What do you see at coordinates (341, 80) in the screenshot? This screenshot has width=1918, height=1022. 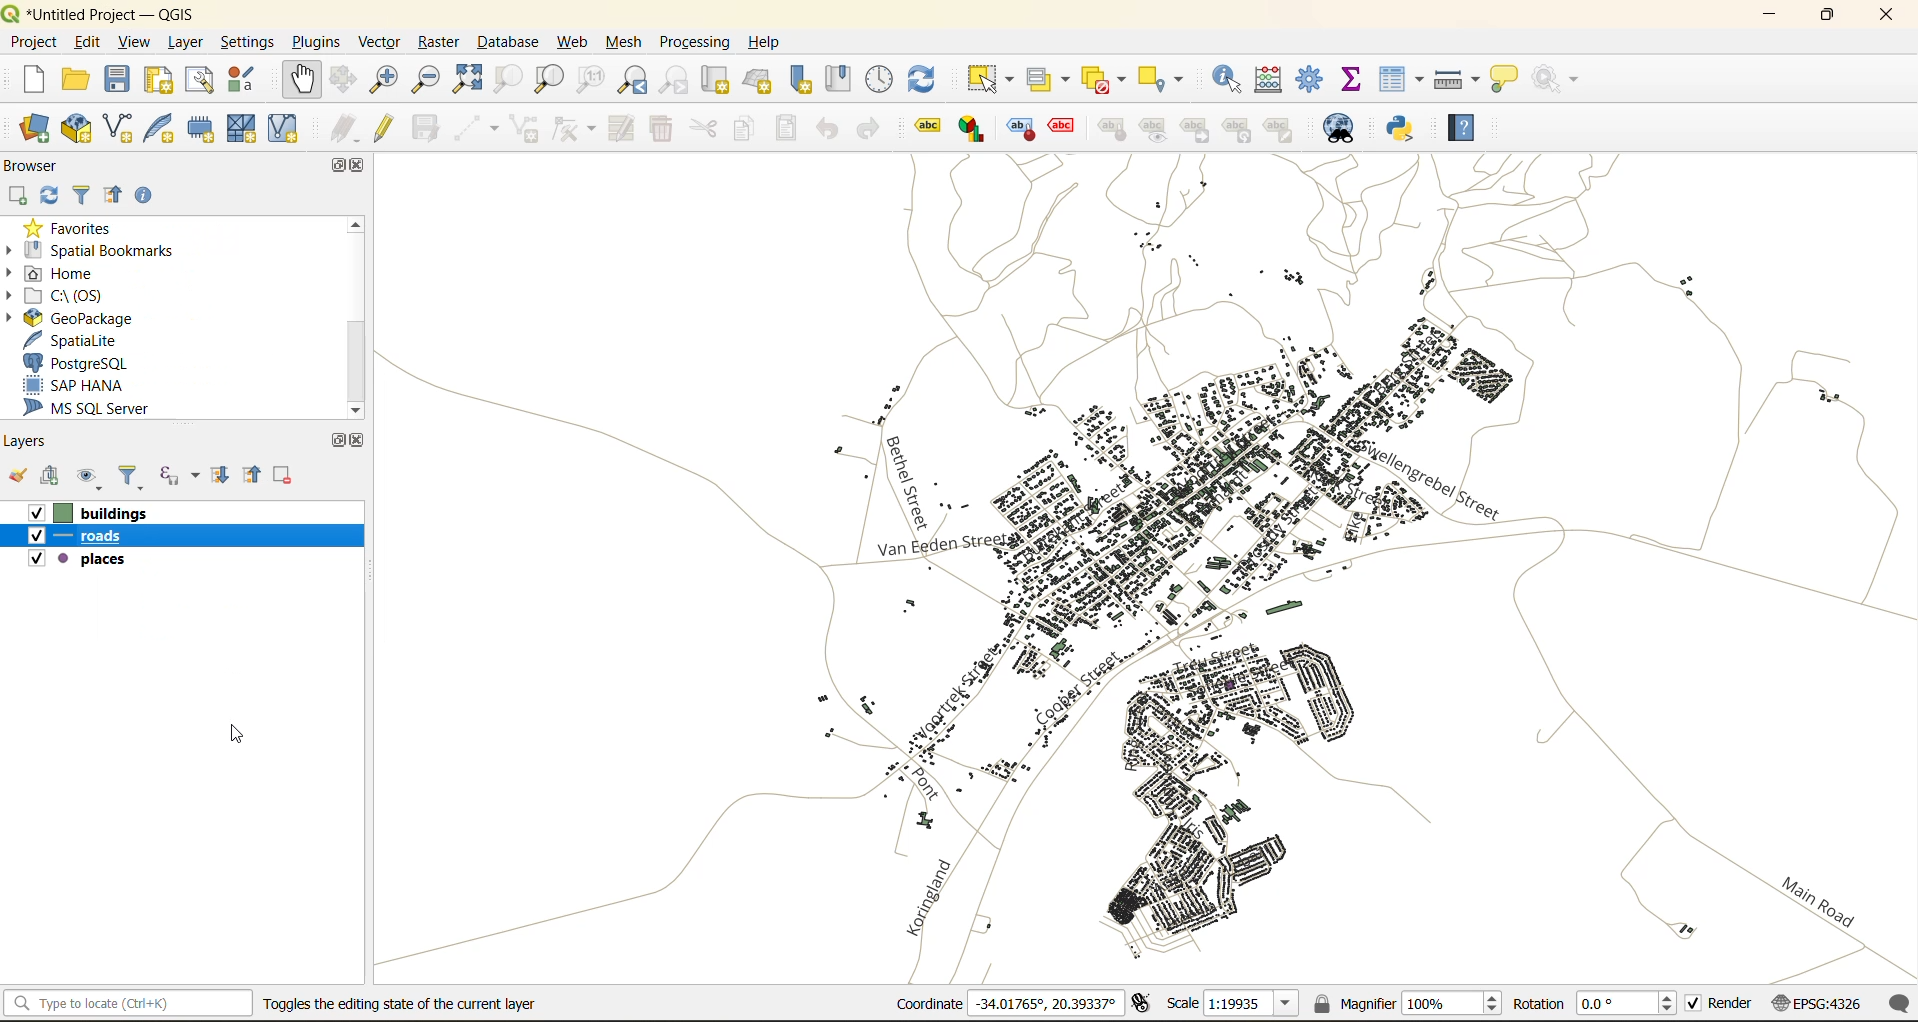 I see `pan selection` at bounding box center [341, 80].